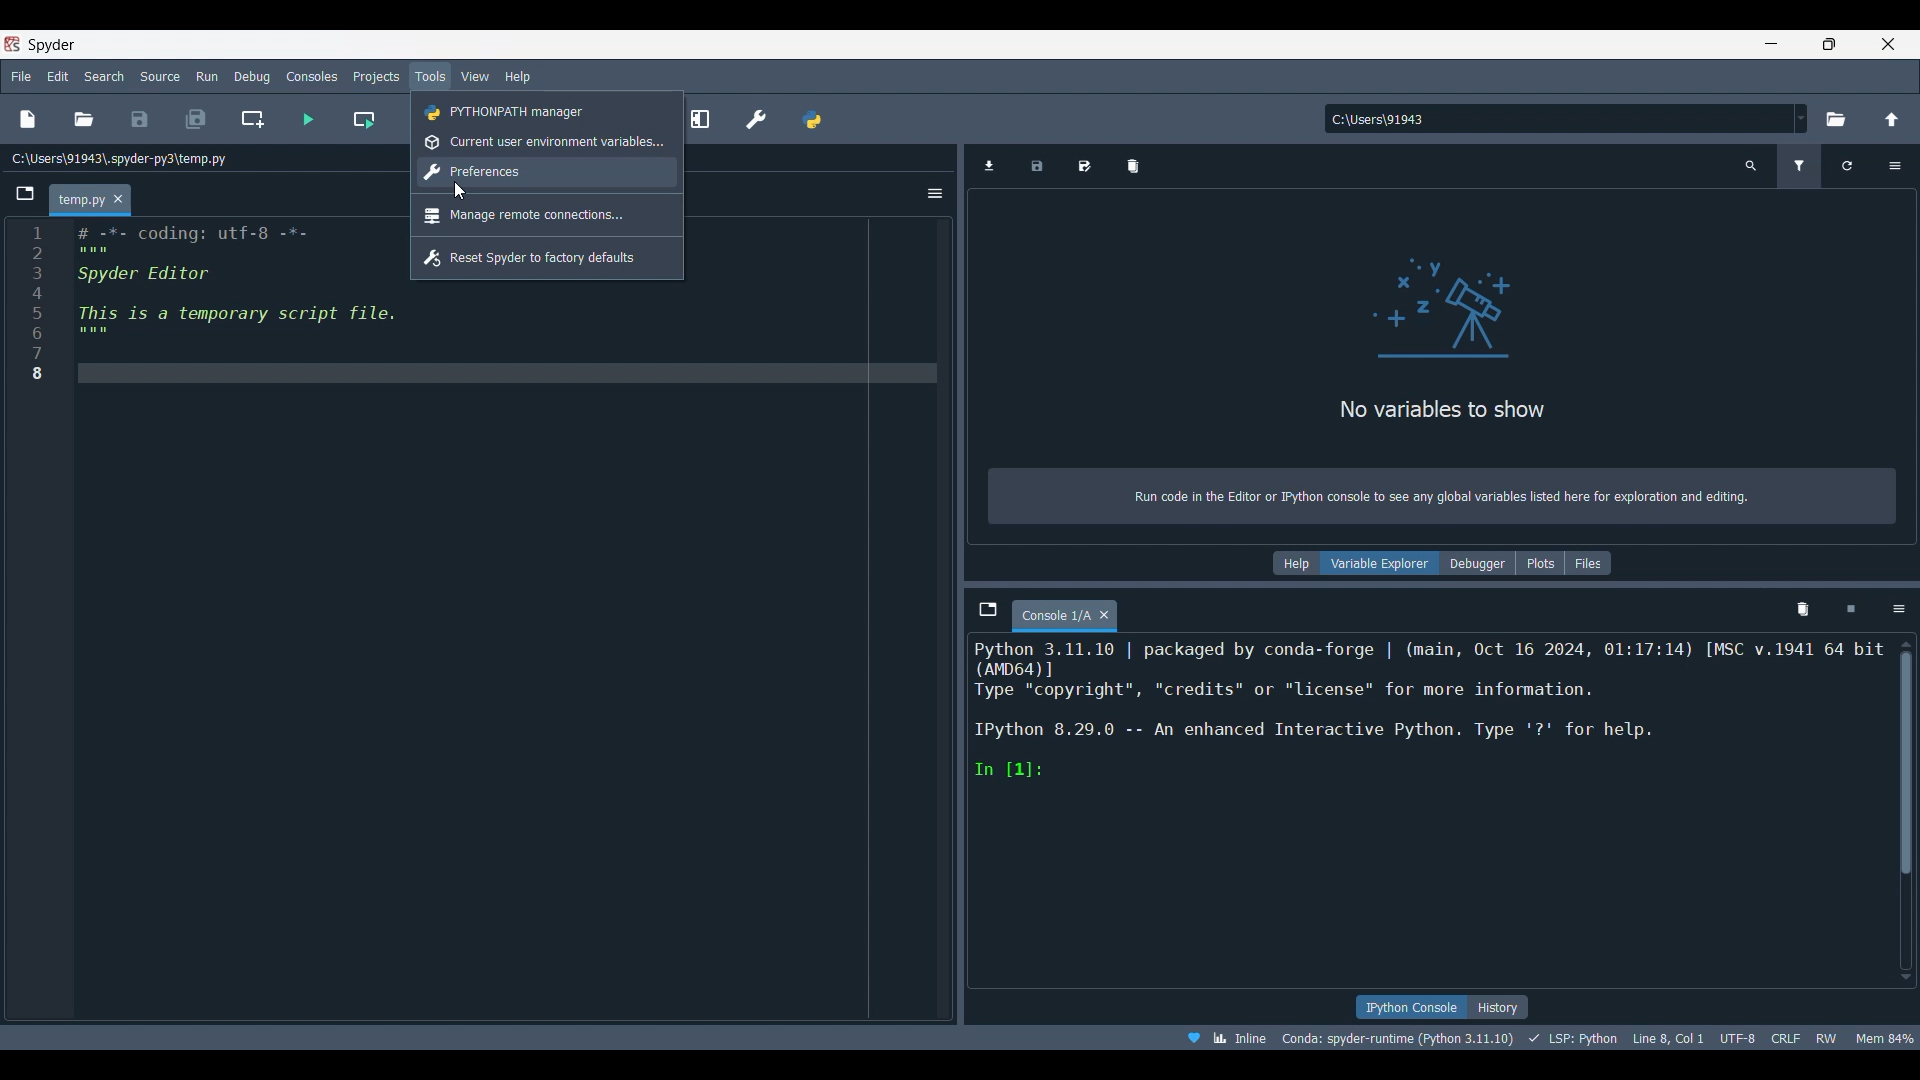  What do you see at coordinates (251, 77) in the screenshot?
I see `Debug menu` at bounding box center [251, 77].